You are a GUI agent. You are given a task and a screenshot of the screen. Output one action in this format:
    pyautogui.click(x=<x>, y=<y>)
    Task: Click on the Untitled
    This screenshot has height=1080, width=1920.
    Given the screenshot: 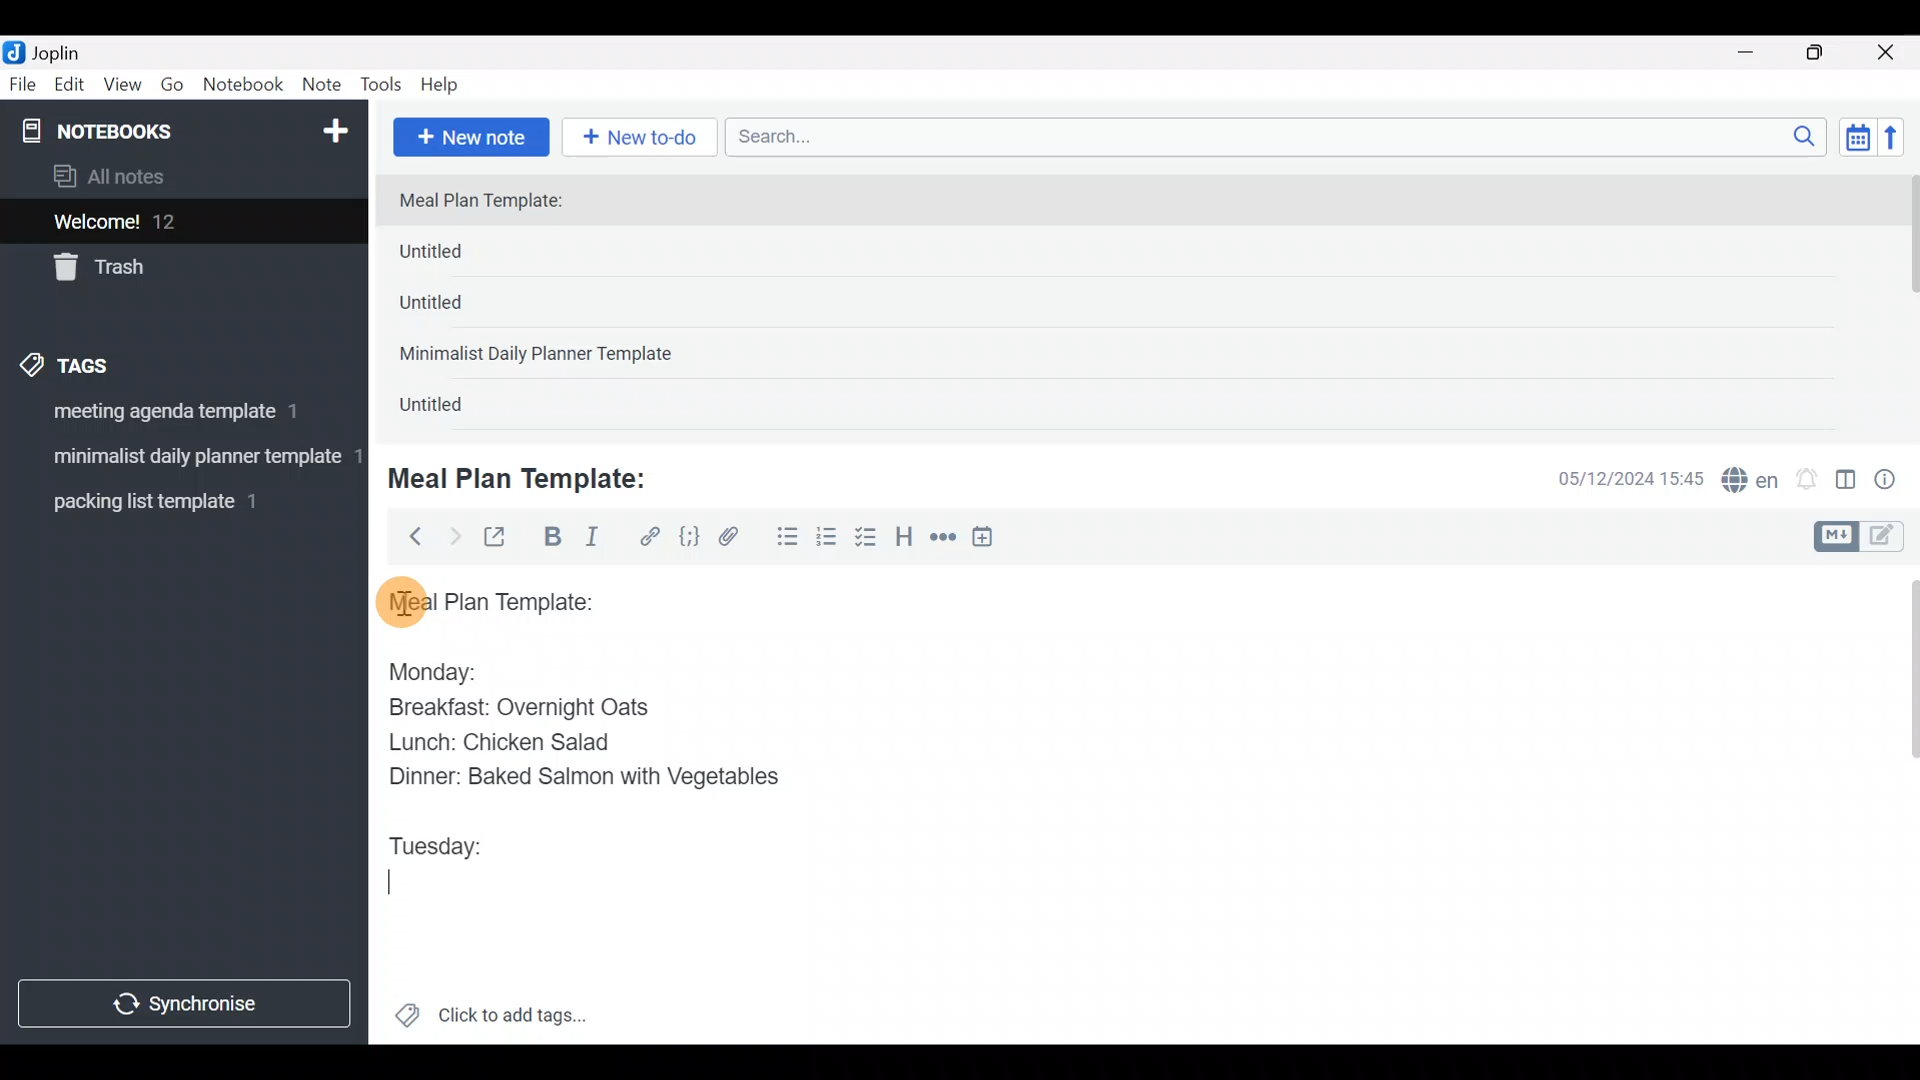 What is the action you would take?
    pyautogui.click(x=454, y=409)
    